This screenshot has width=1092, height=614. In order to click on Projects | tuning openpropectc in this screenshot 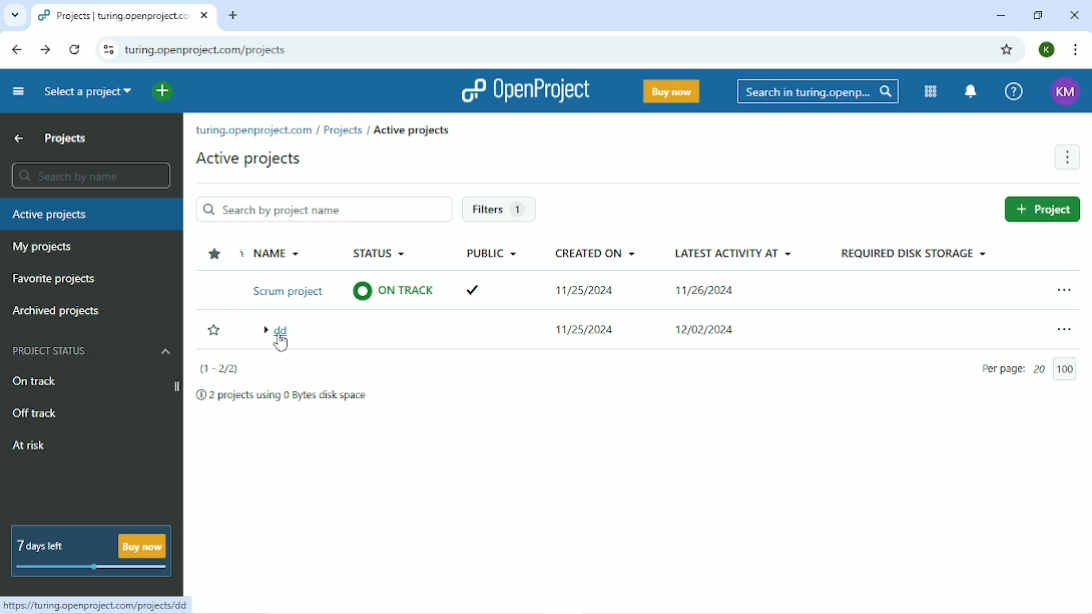, I will do `click(114, 15)`.